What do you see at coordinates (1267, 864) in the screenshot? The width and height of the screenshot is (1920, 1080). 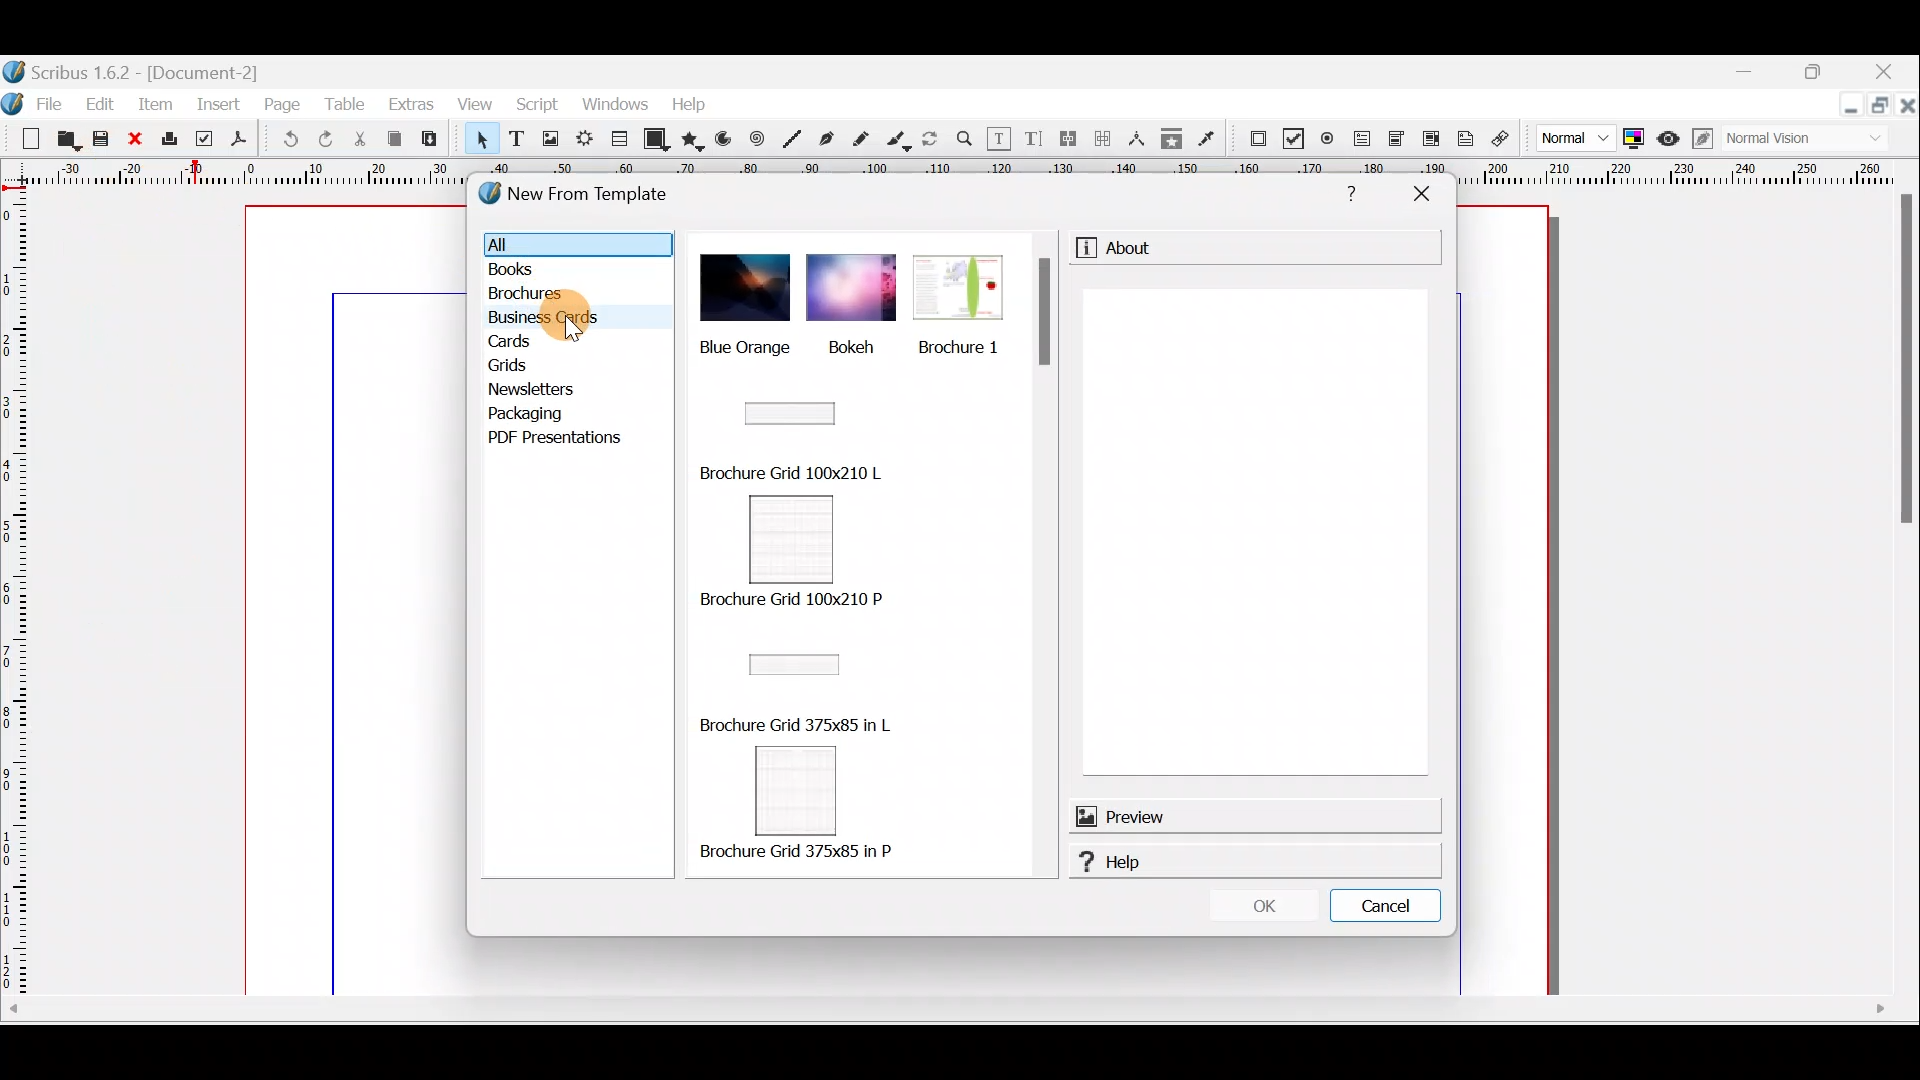 I see `Help` at bounding box center [1267, 864].